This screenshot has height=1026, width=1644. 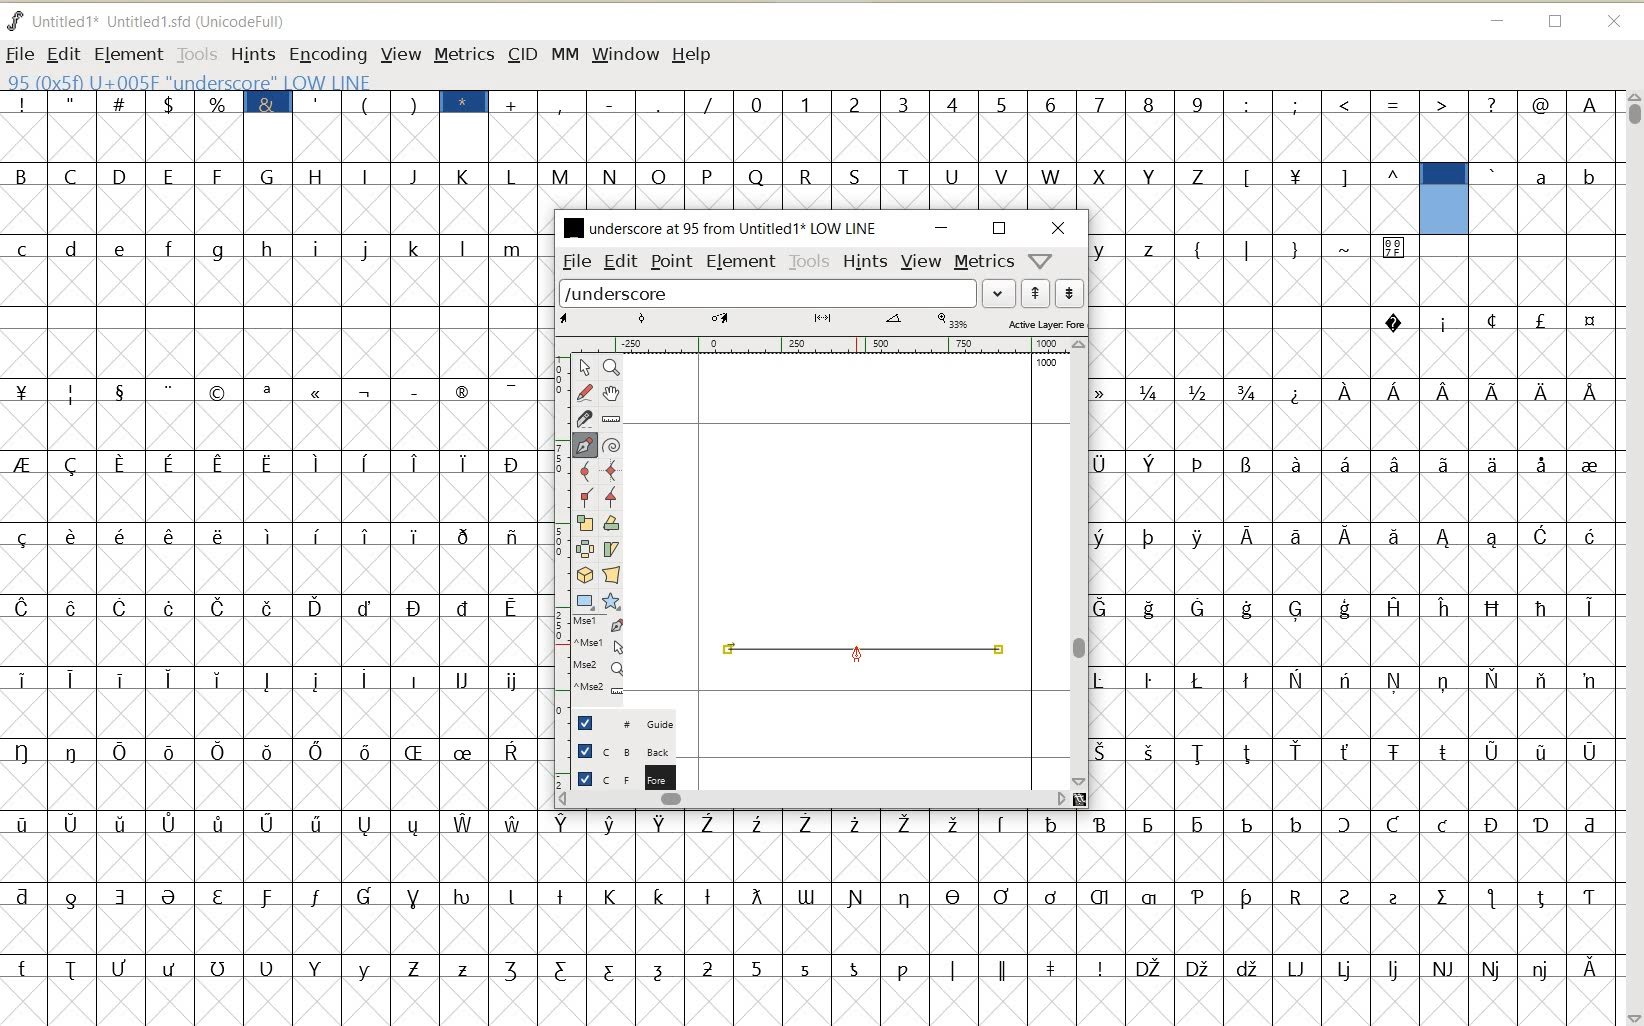 I want to click on GLYPHY CHARACTERS, so click(x=814, y=178).